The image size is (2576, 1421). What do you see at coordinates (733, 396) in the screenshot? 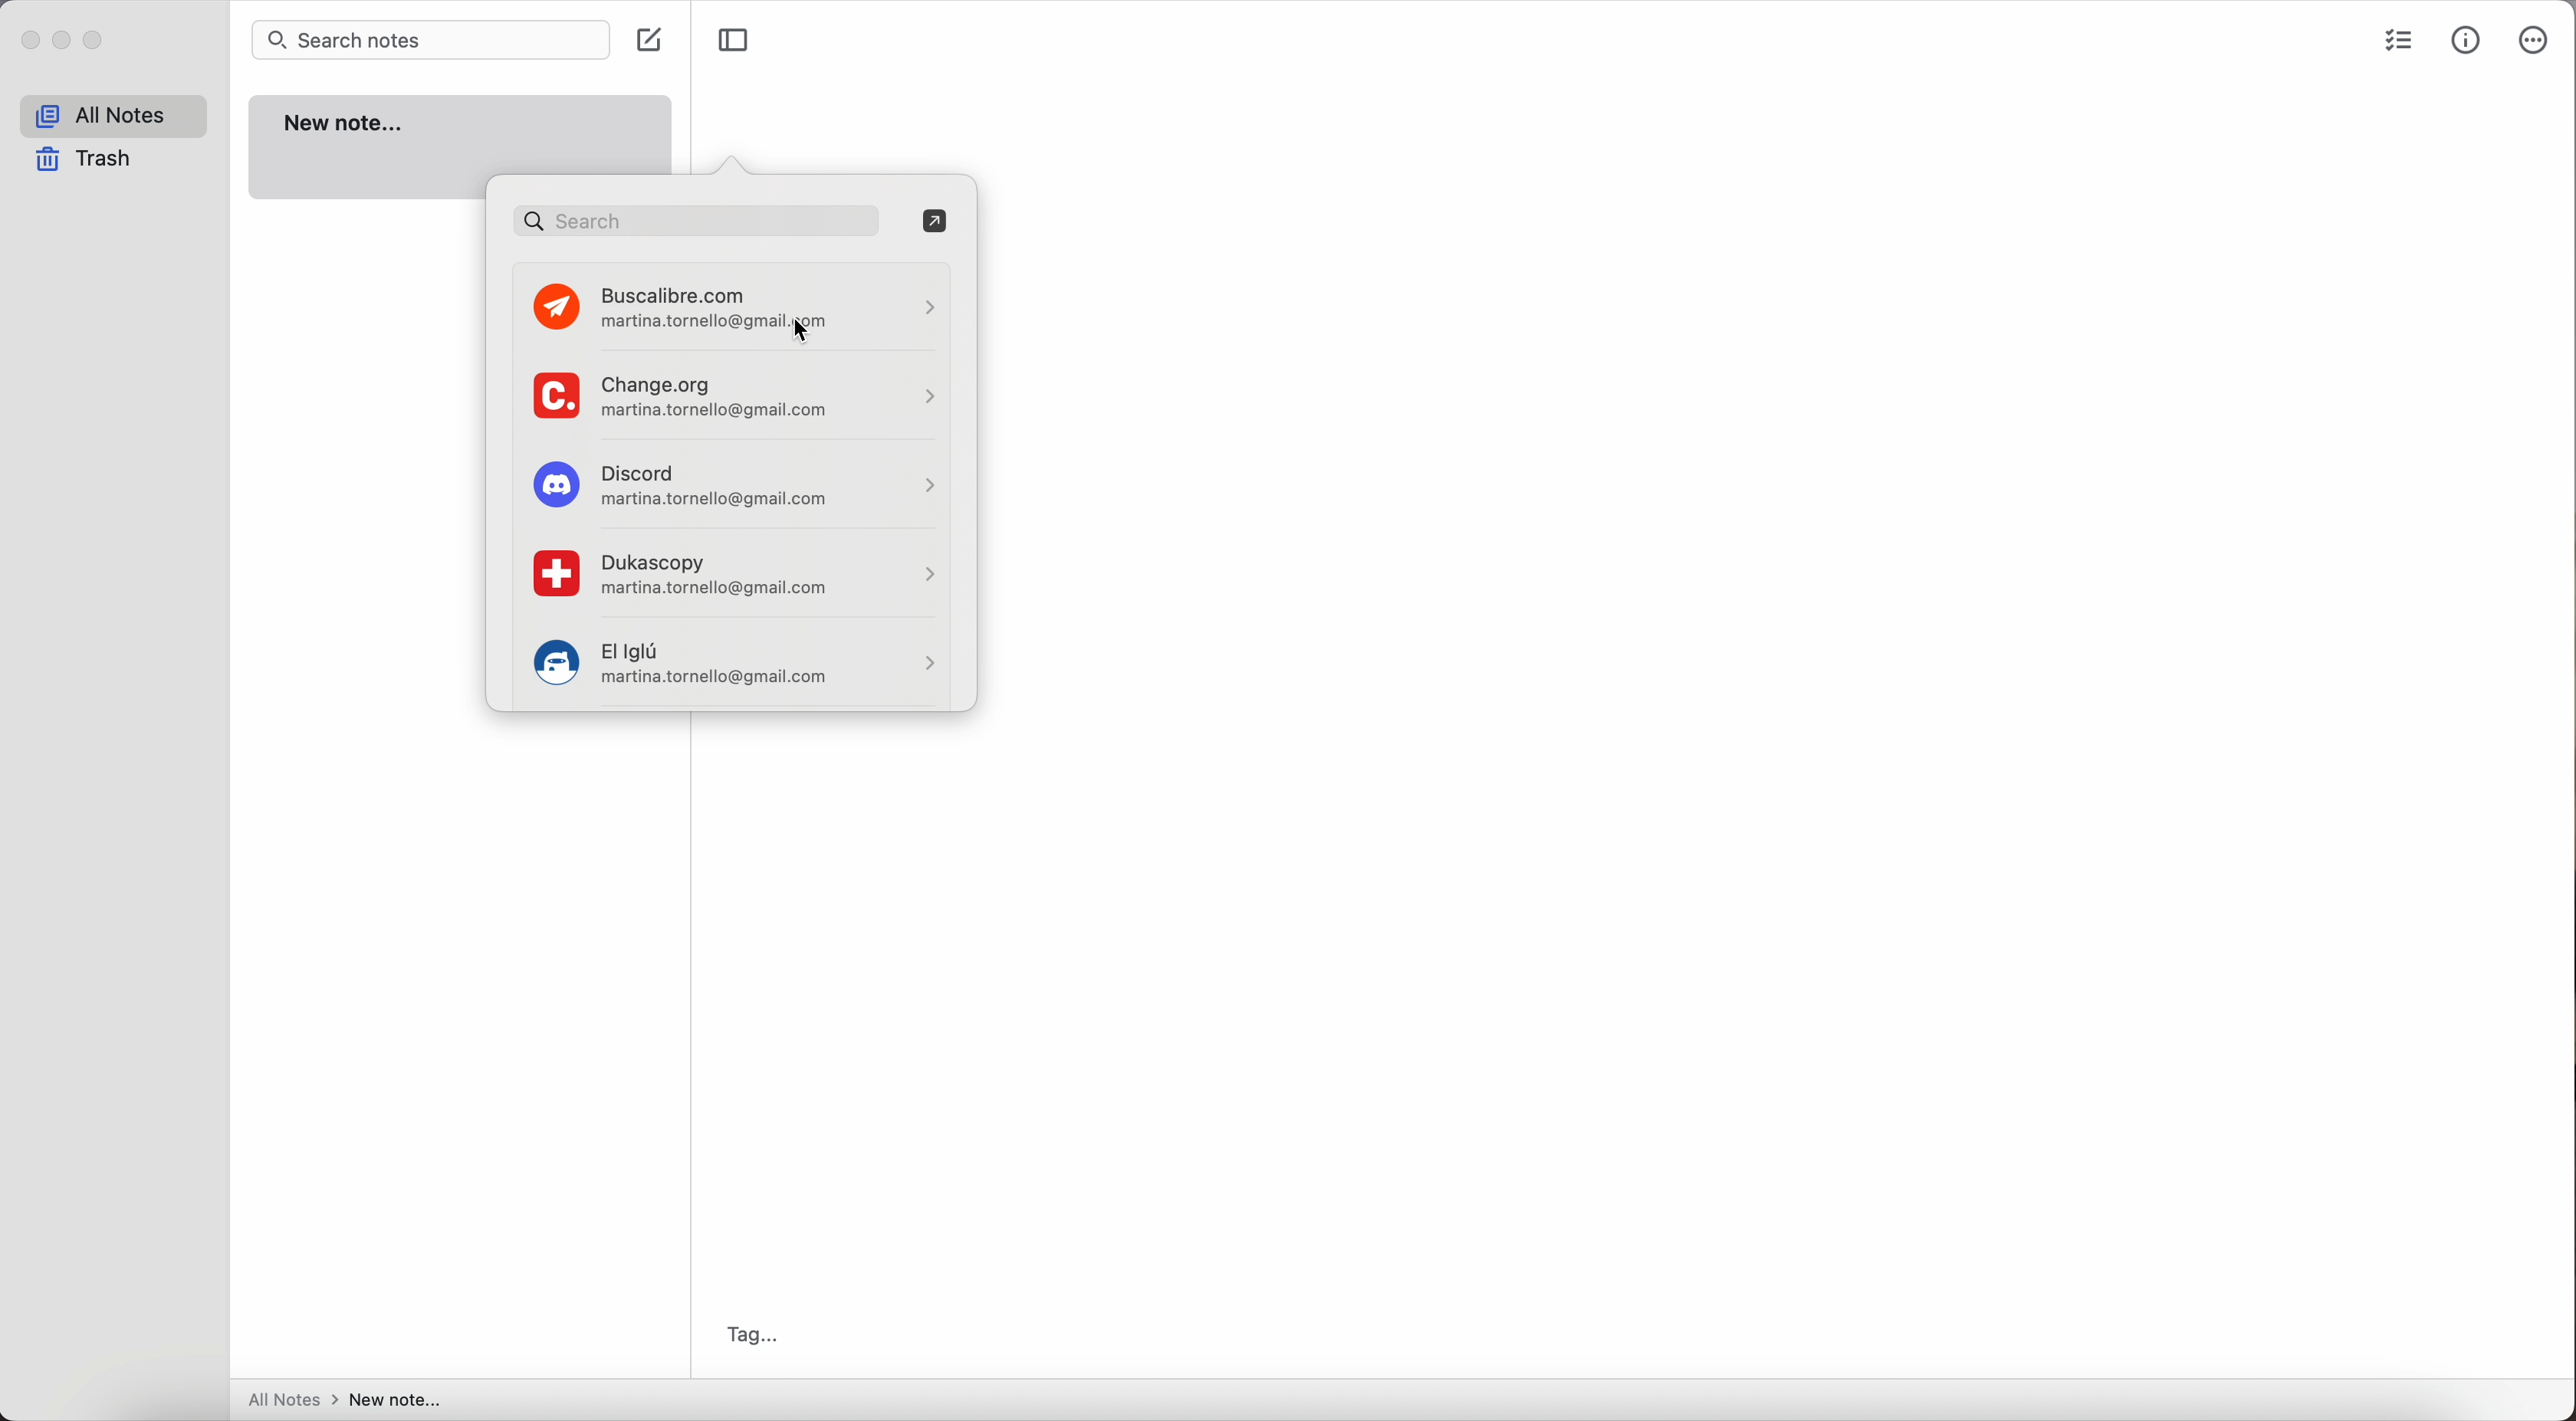
I see `change.org` at bounding box center [733, 396].